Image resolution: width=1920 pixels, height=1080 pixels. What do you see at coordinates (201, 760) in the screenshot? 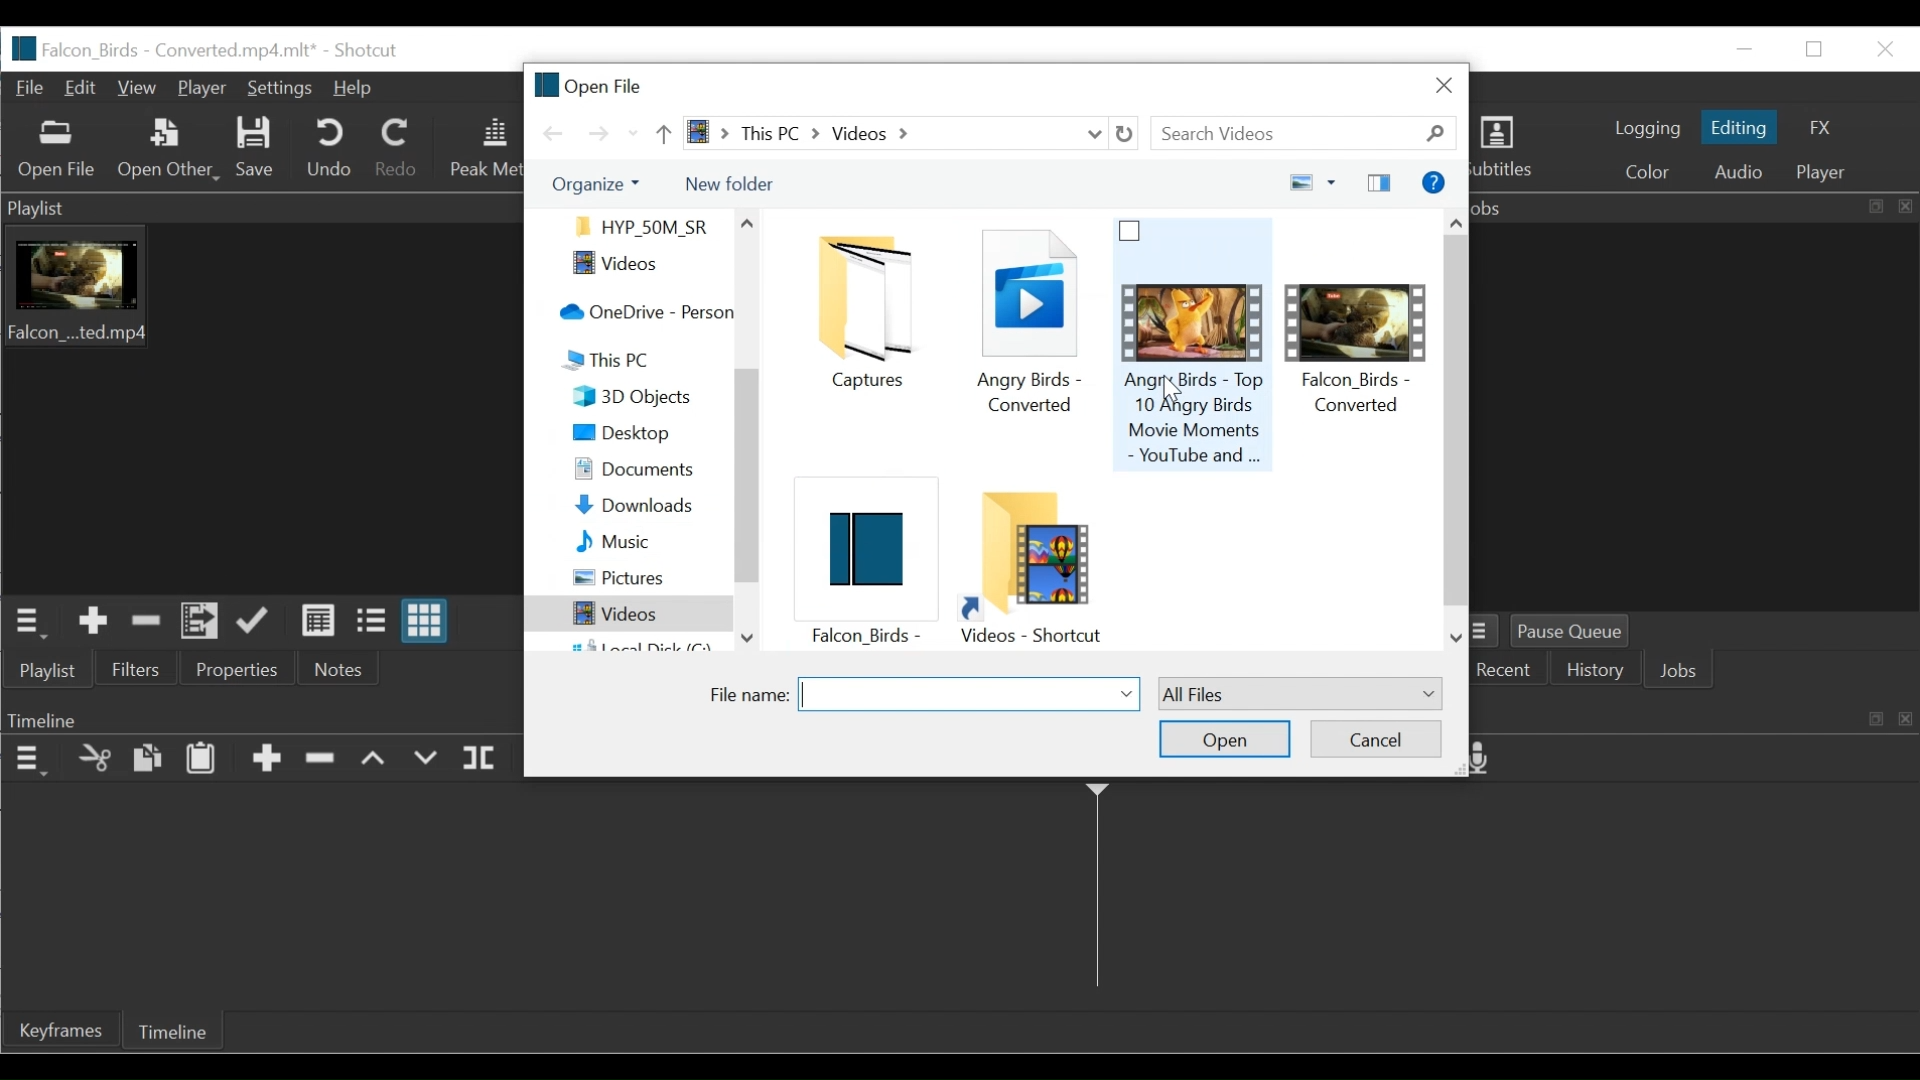
I see `Paste` at bounding box center [201, 760].